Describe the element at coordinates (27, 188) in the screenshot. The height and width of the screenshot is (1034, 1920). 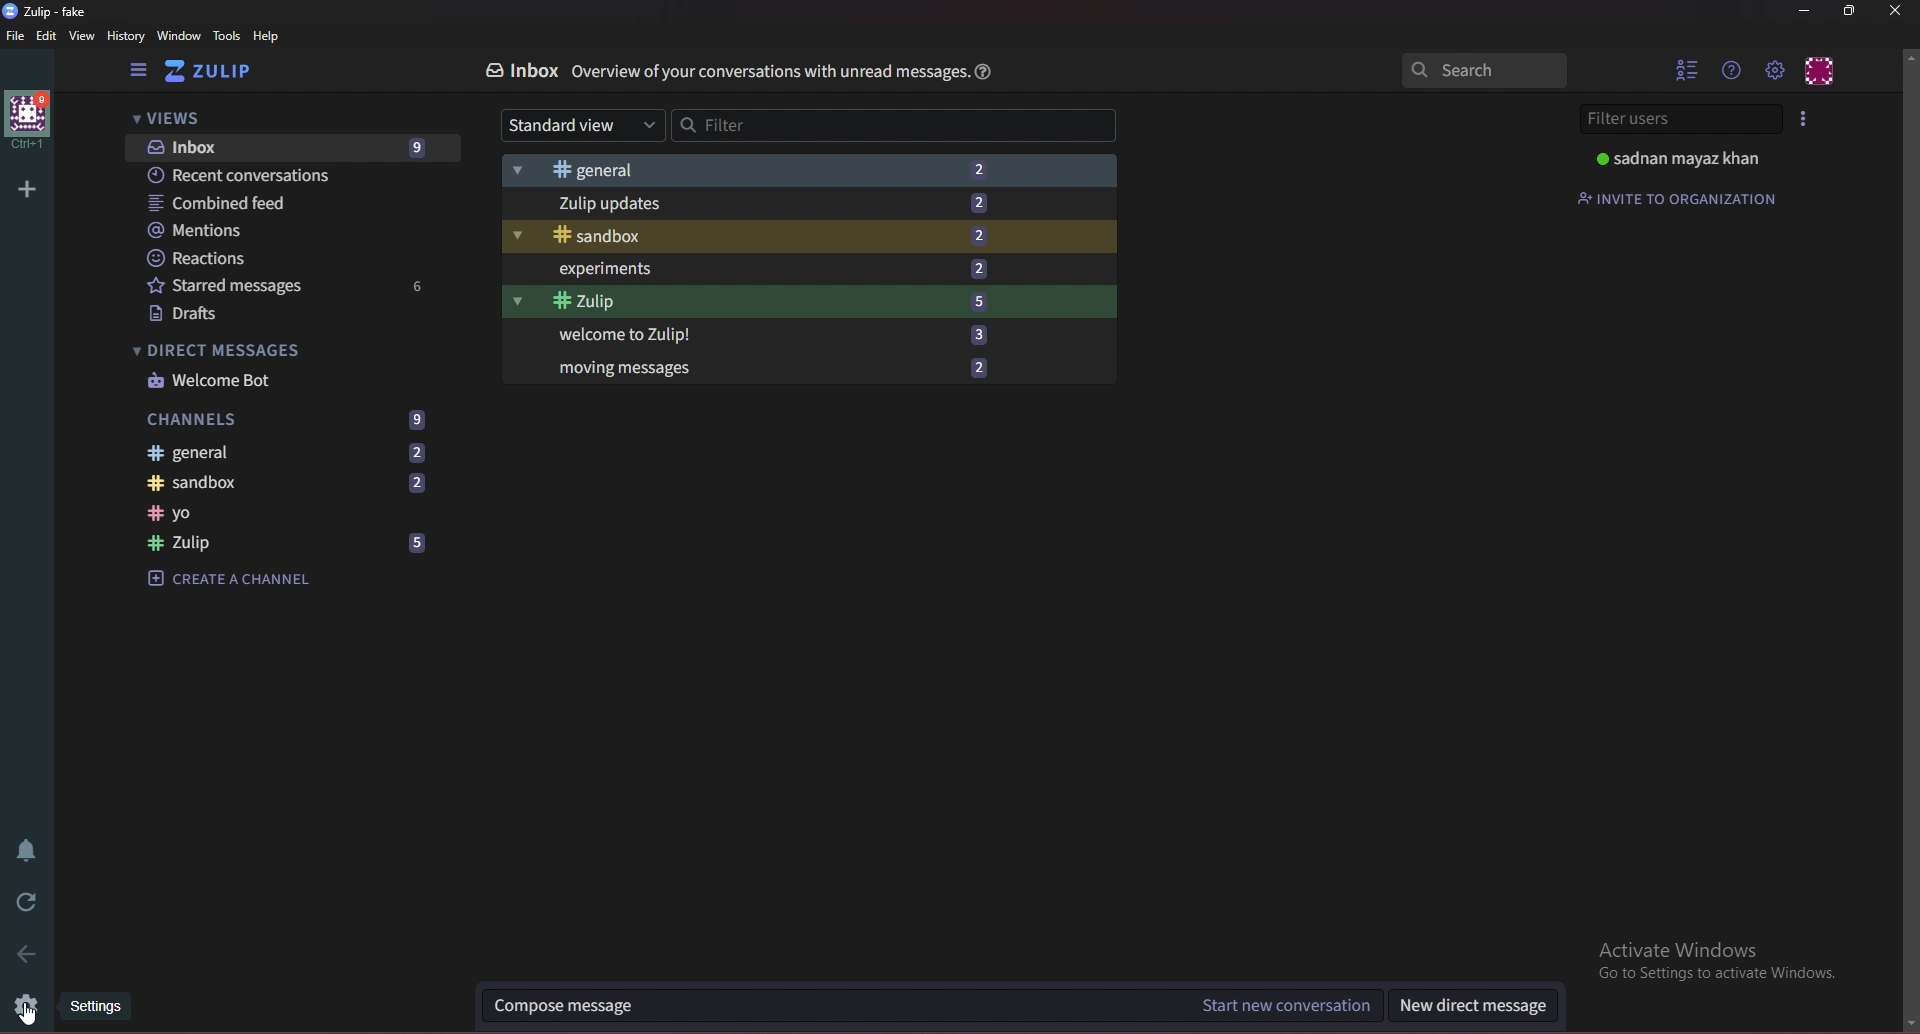
I see `Add organization` at that location.